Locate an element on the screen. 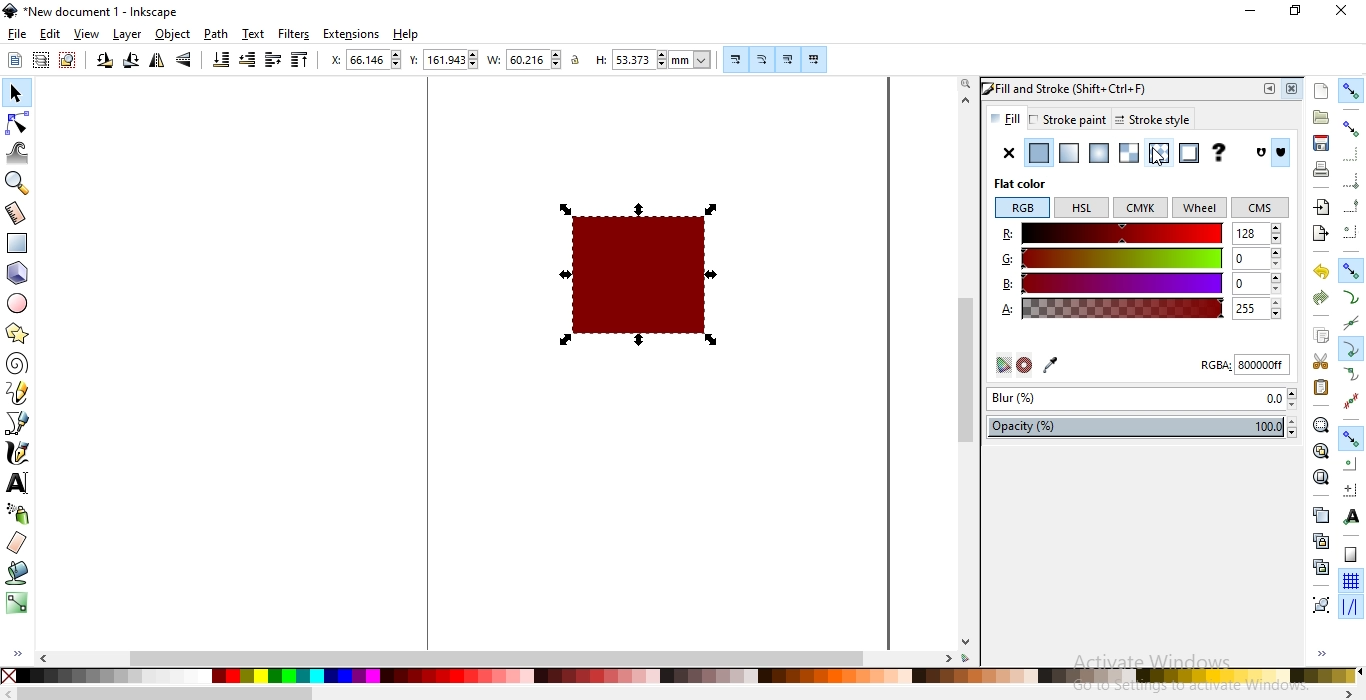  measurement tool is located at coordinates (17, 214).